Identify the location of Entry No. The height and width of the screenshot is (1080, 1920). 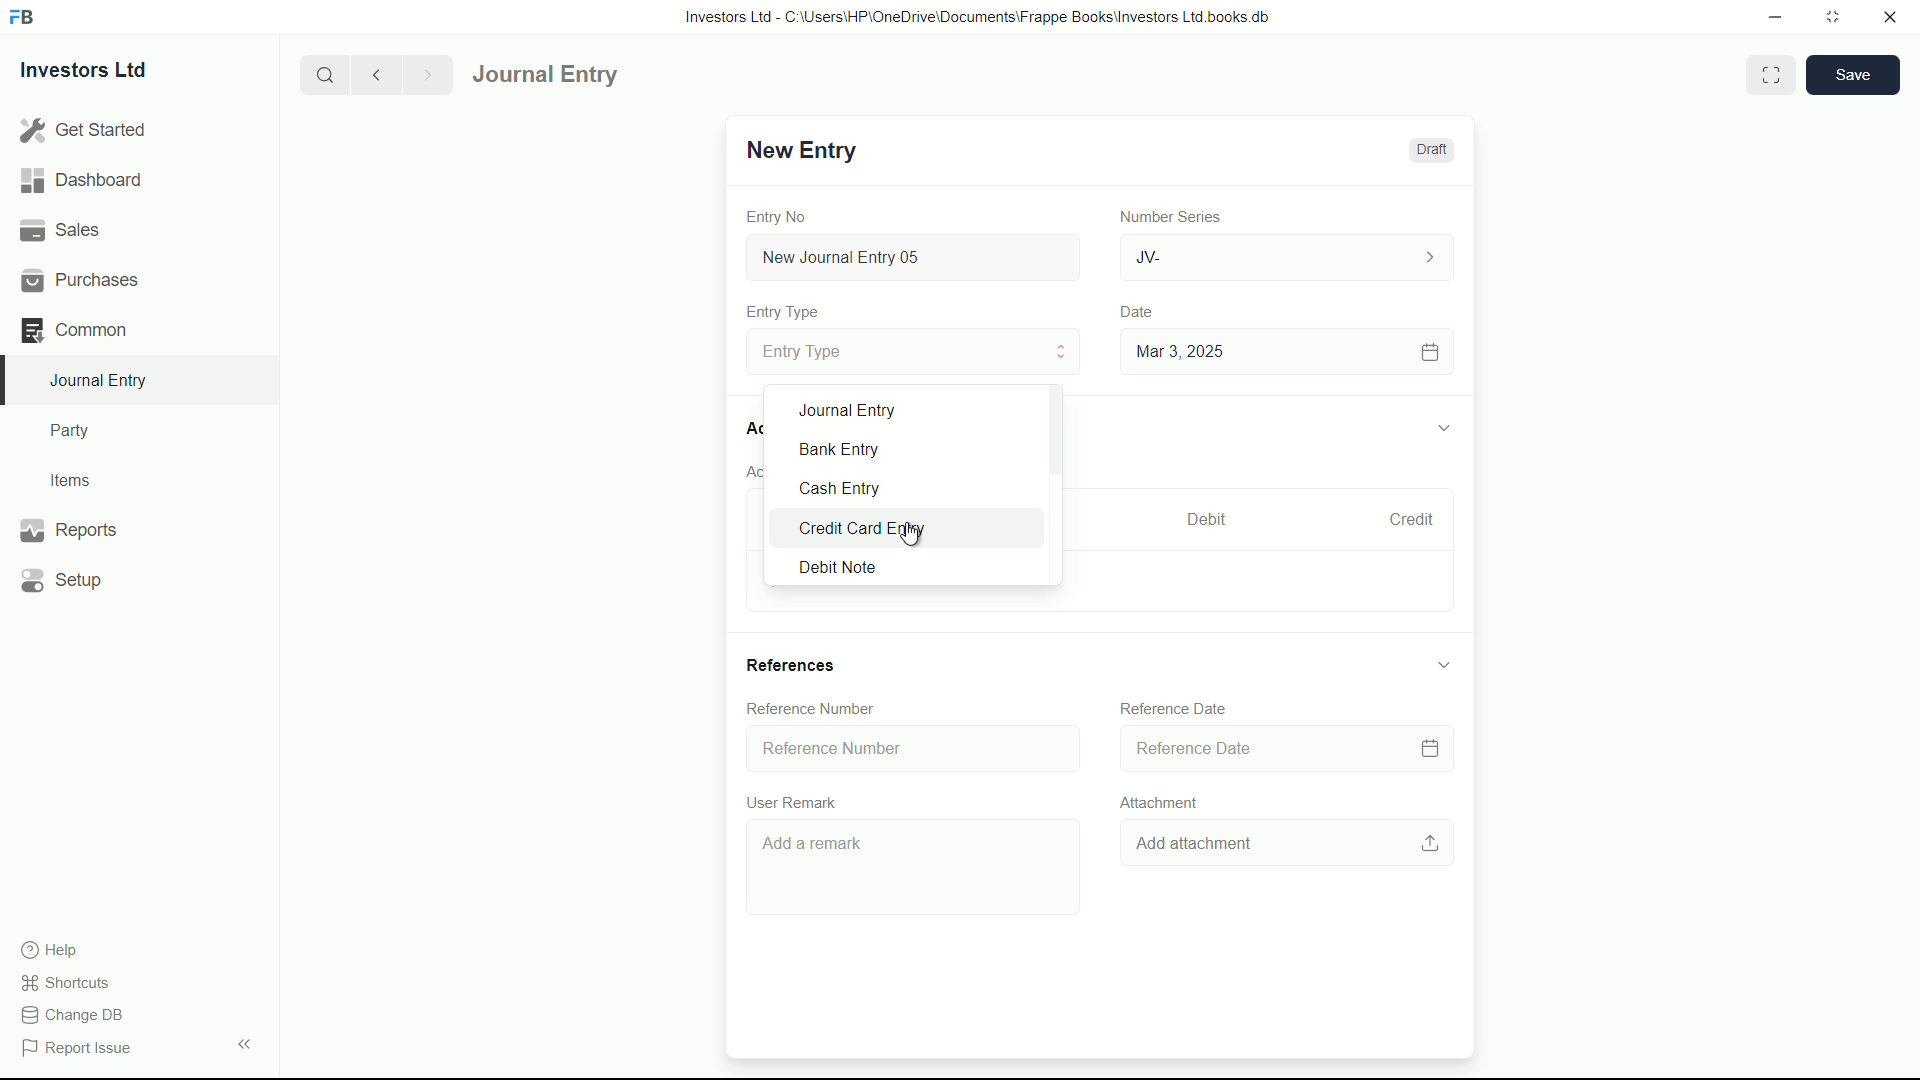
(779, 214).